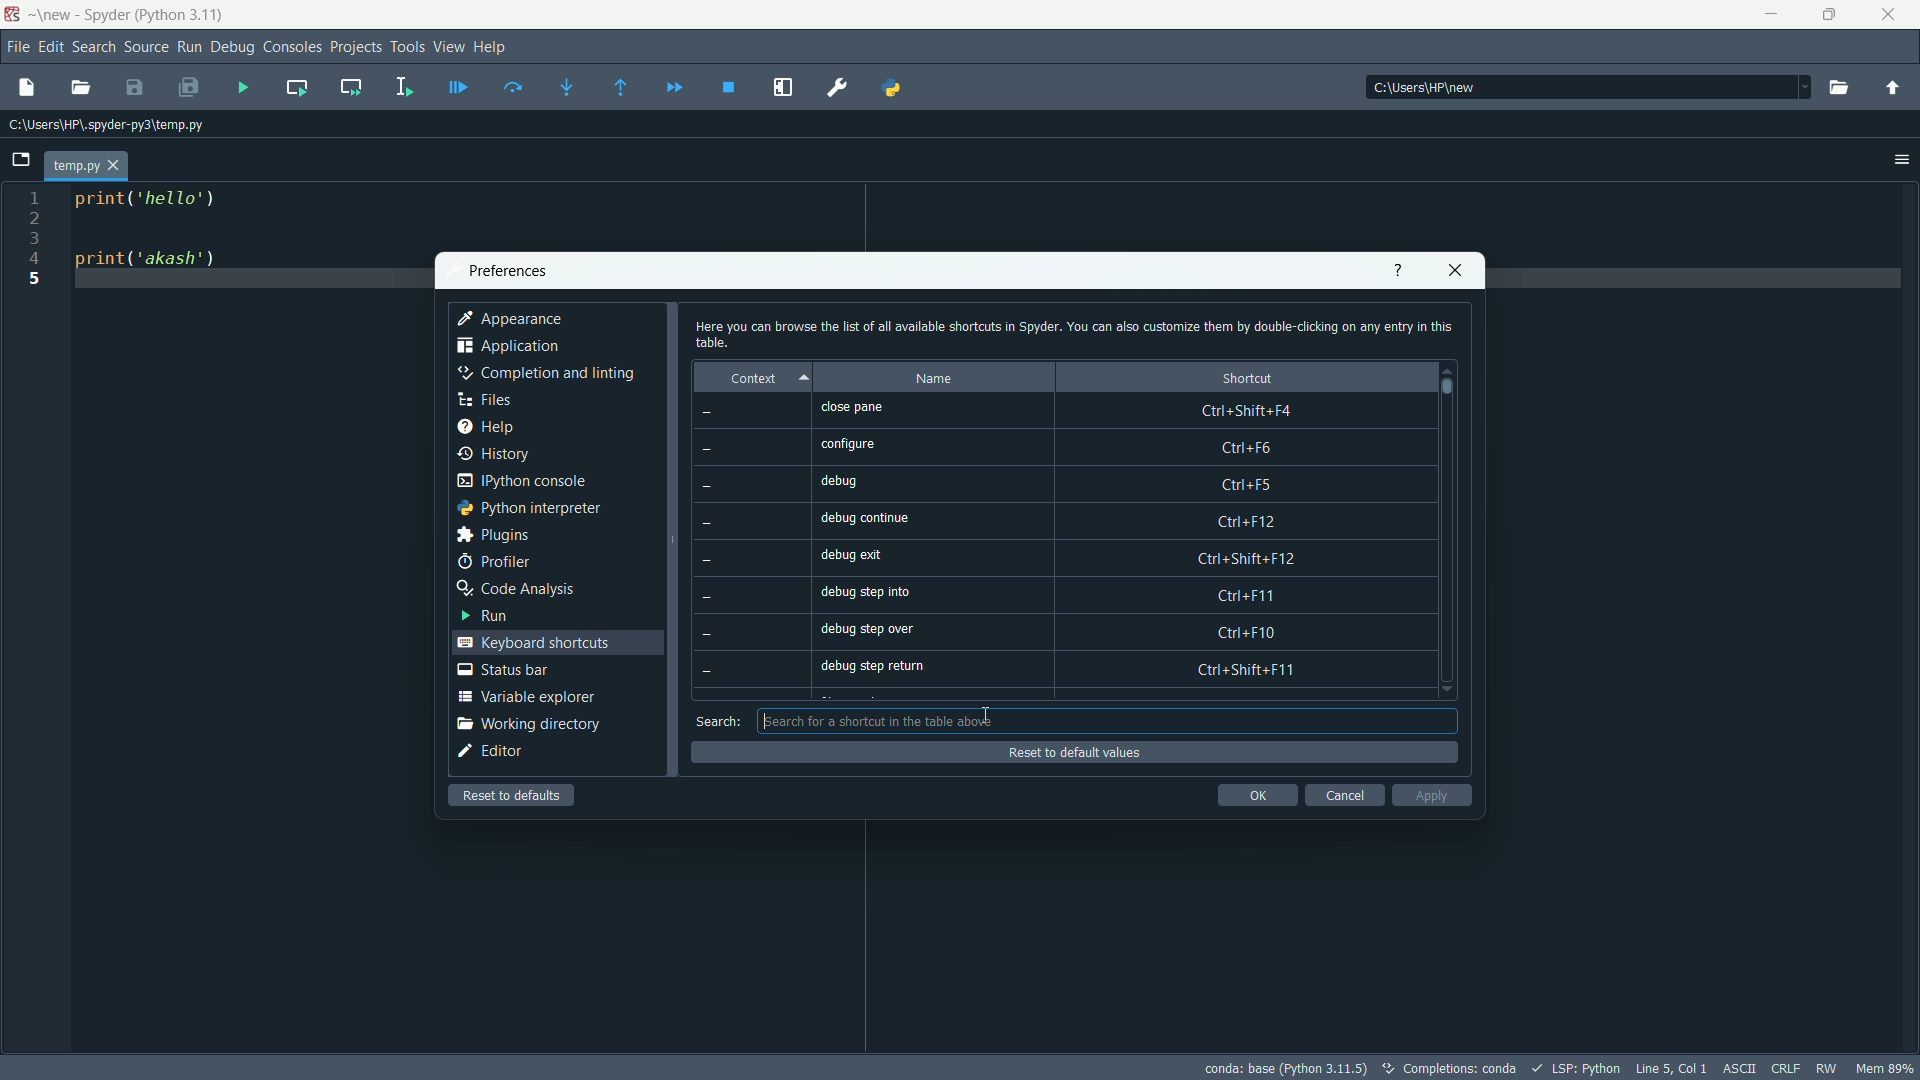  What do you see at coordinates (671, 86) in the screenshot?
I see `continue execution untill next break point` at bounding box center [671, 86].